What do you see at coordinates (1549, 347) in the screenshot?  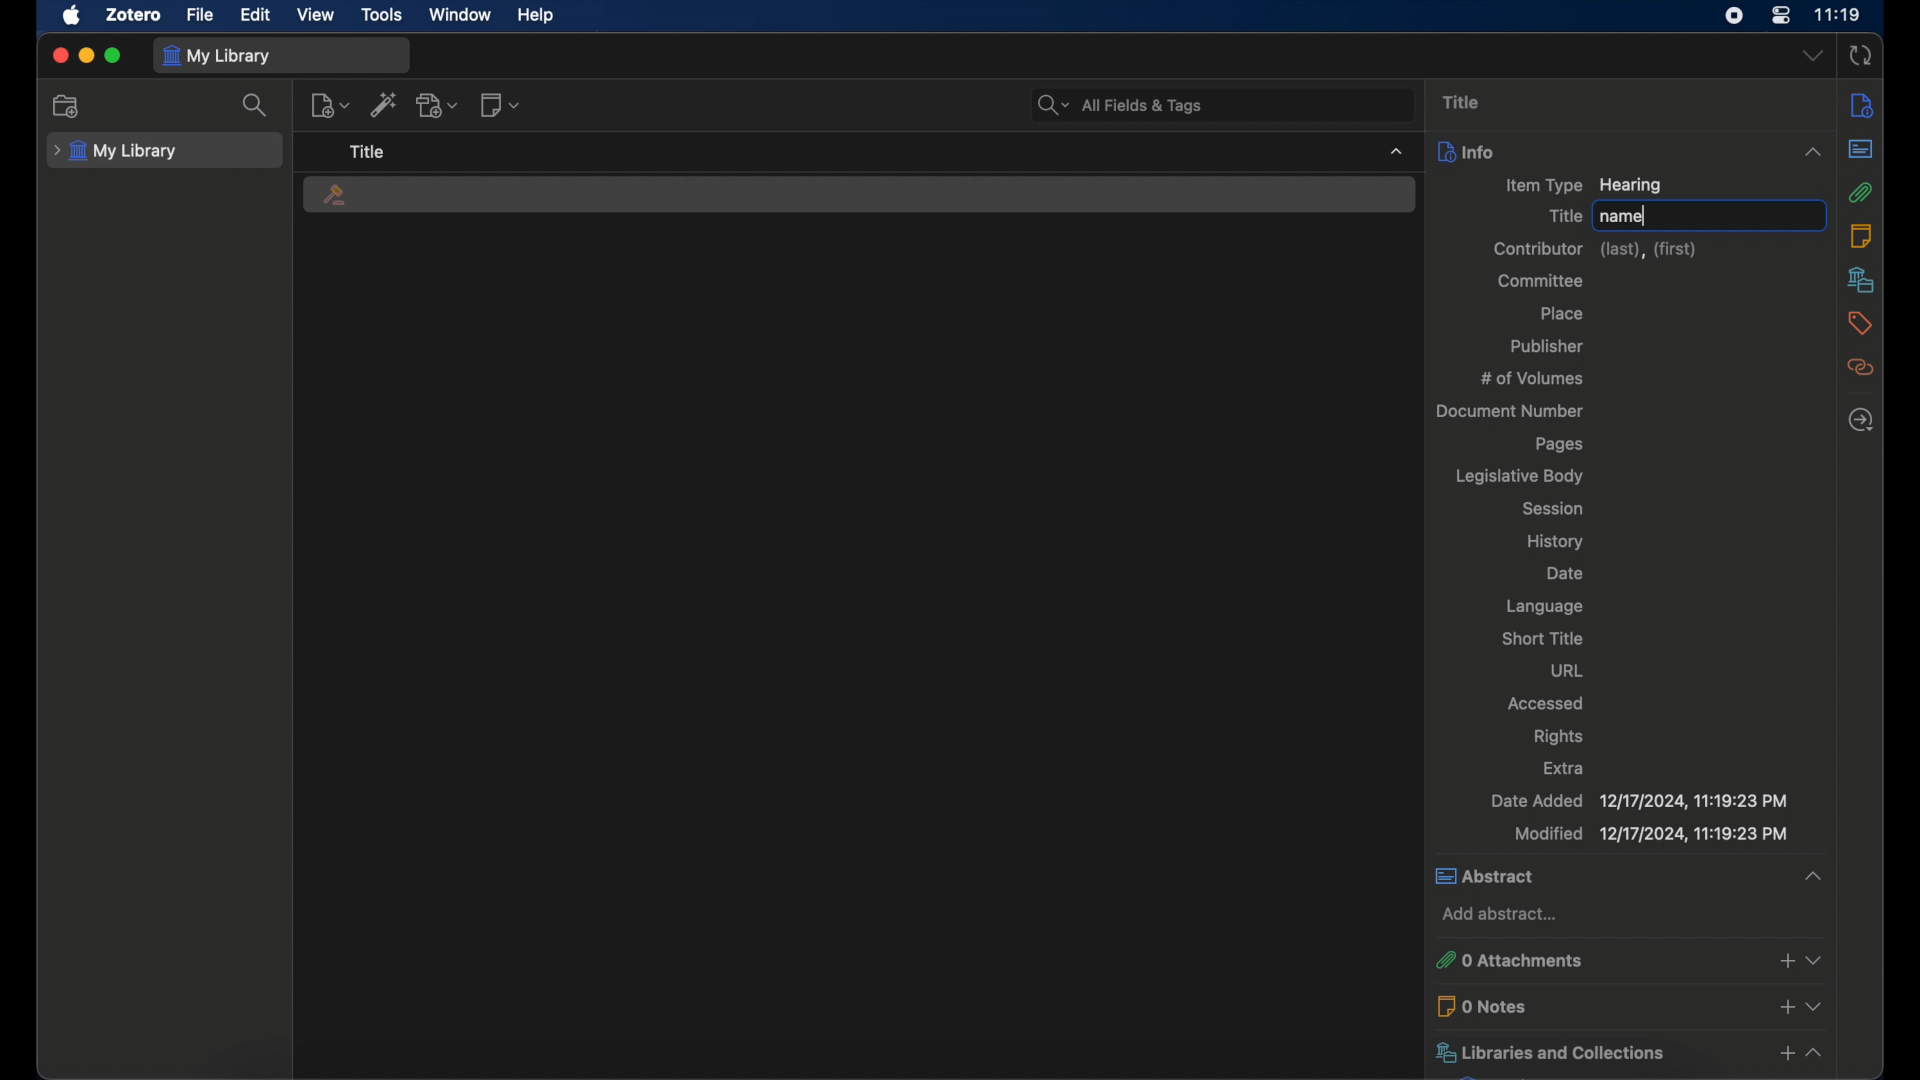 I see `publisher` at bounding box center [1549, 347].